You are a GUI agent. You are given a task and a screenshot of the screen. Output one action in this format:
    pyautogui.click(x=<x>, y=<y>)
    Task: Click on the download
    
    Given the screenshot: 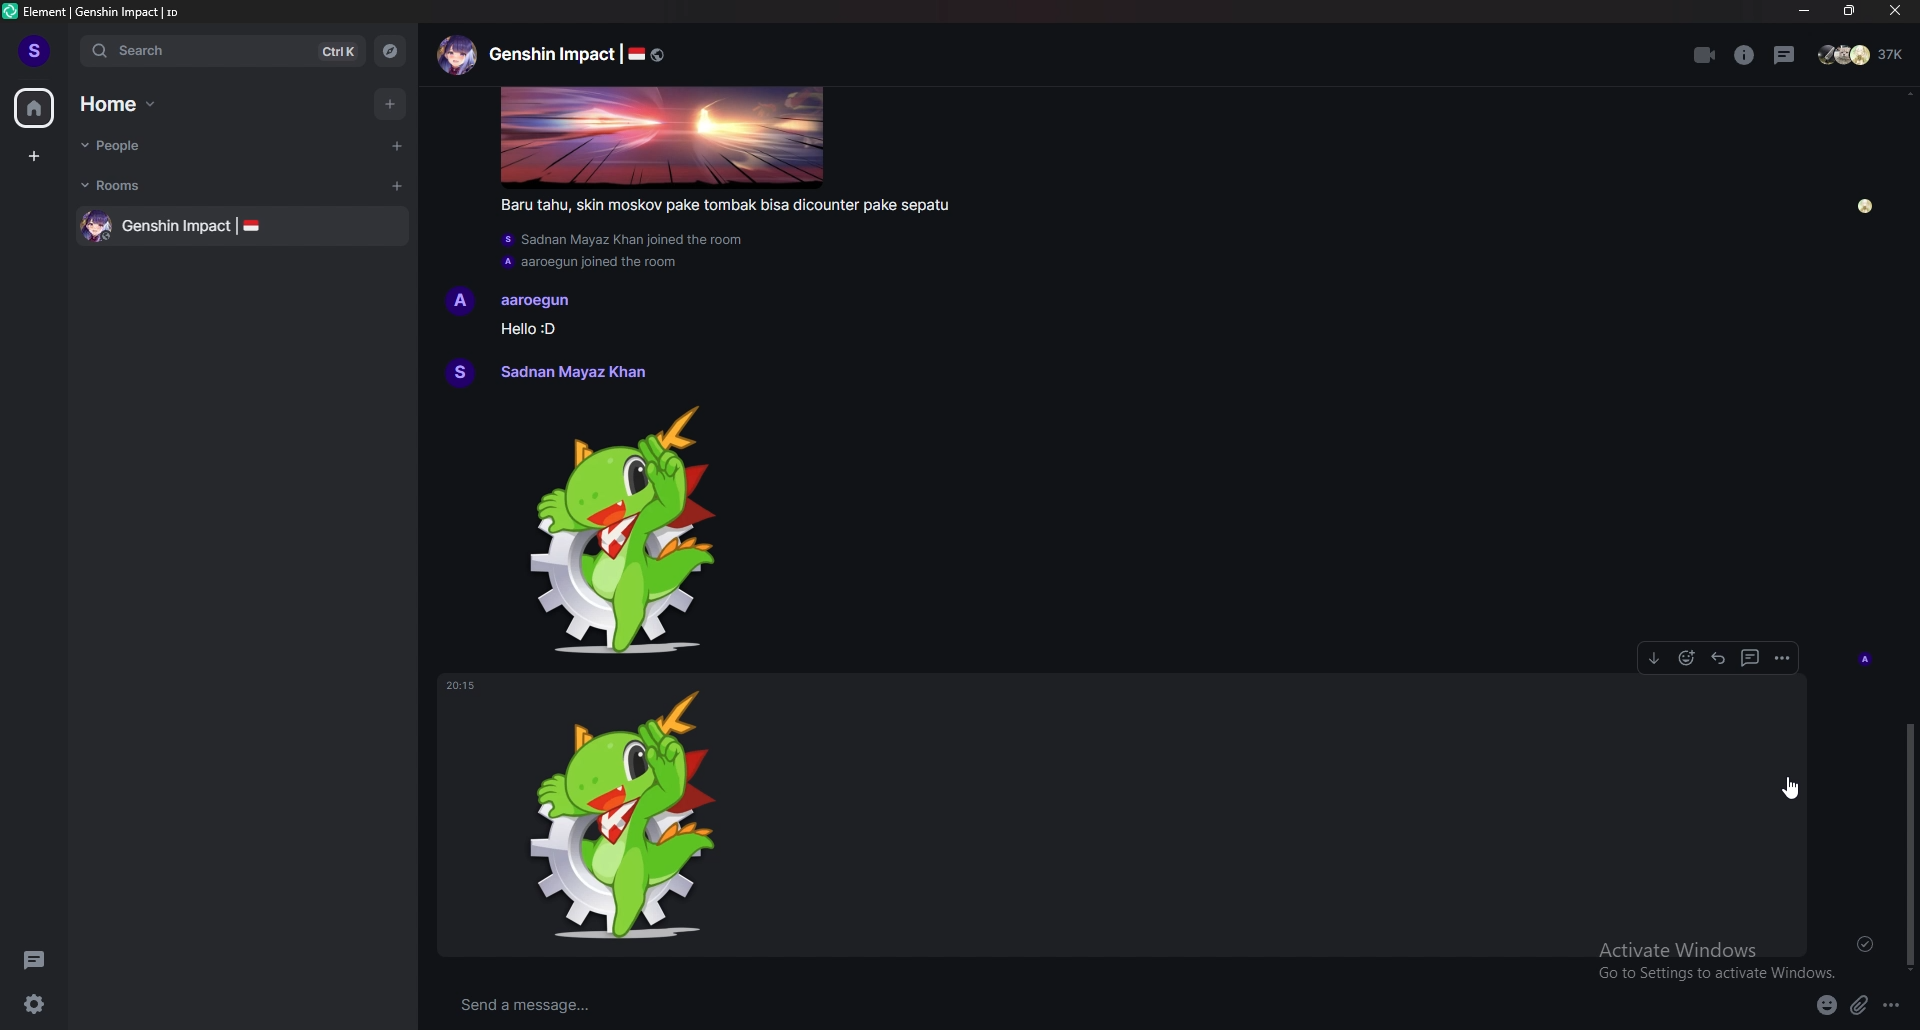 What is the action you would take?
    pyautogui.click(x=1655, y=658)
    